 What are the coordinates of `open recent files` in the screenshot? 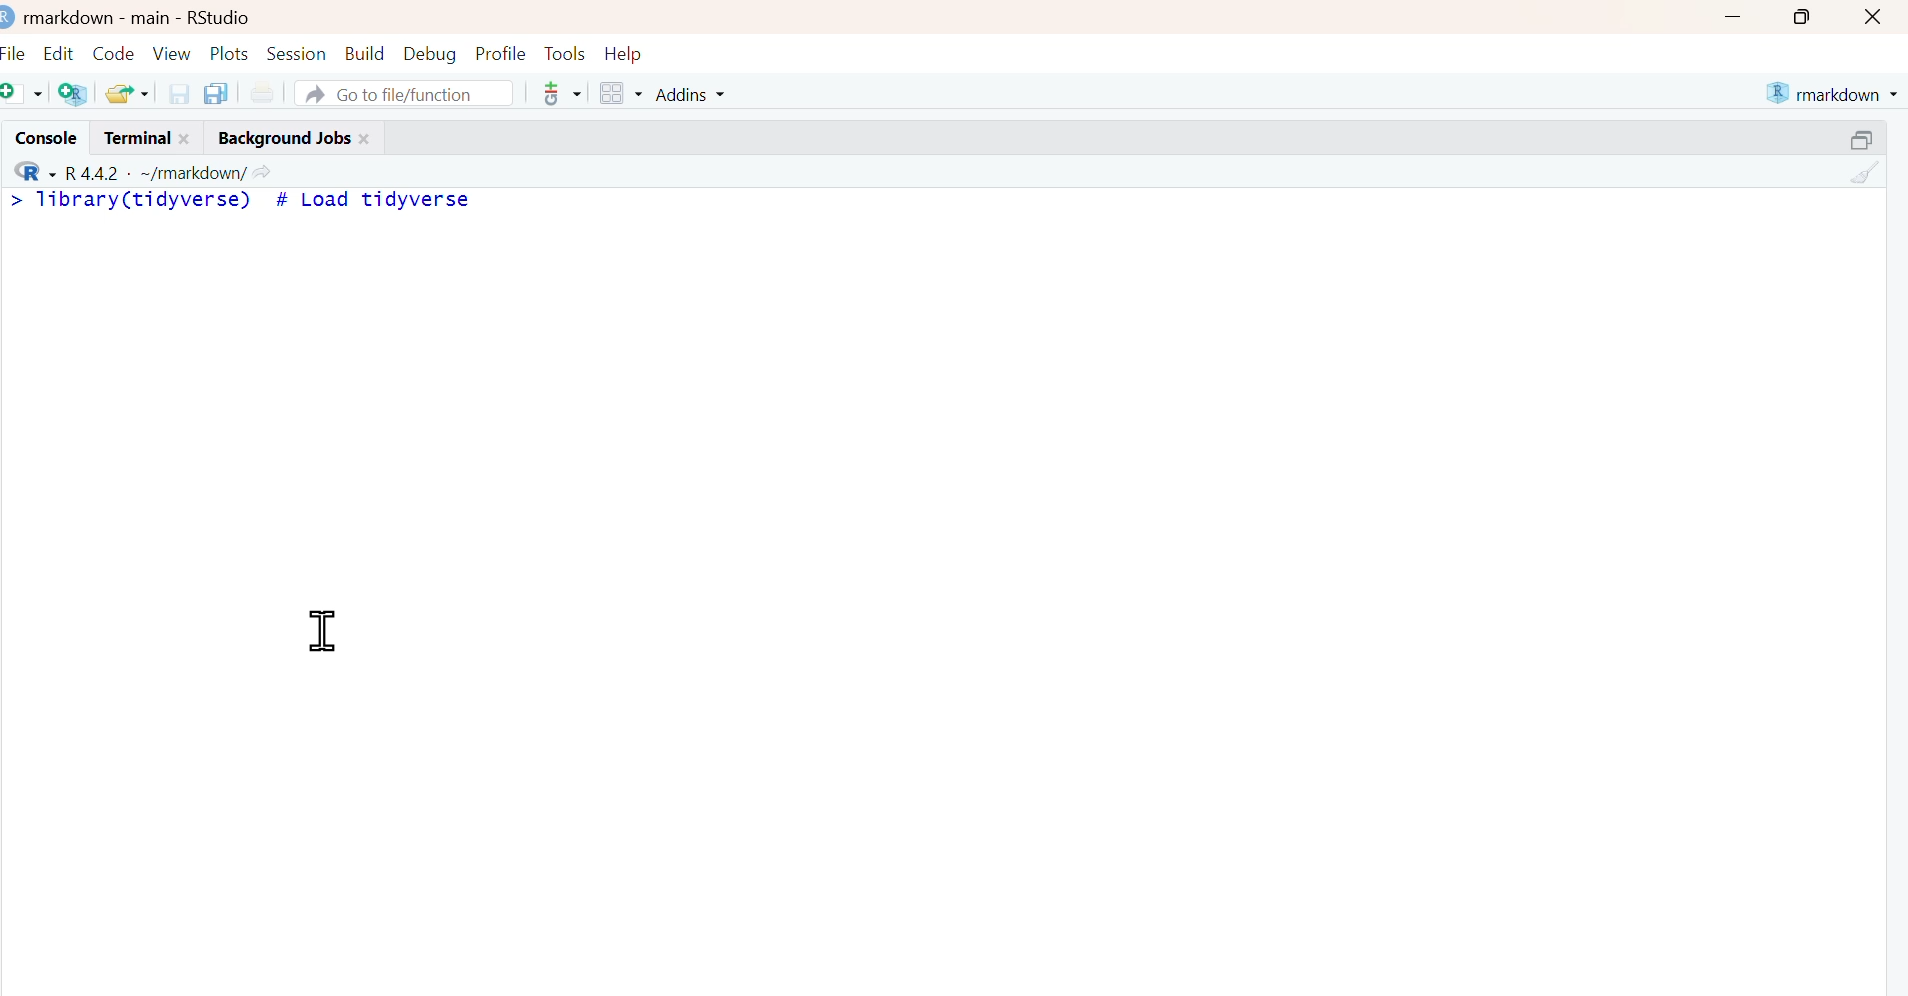 It's located at (128, 91).